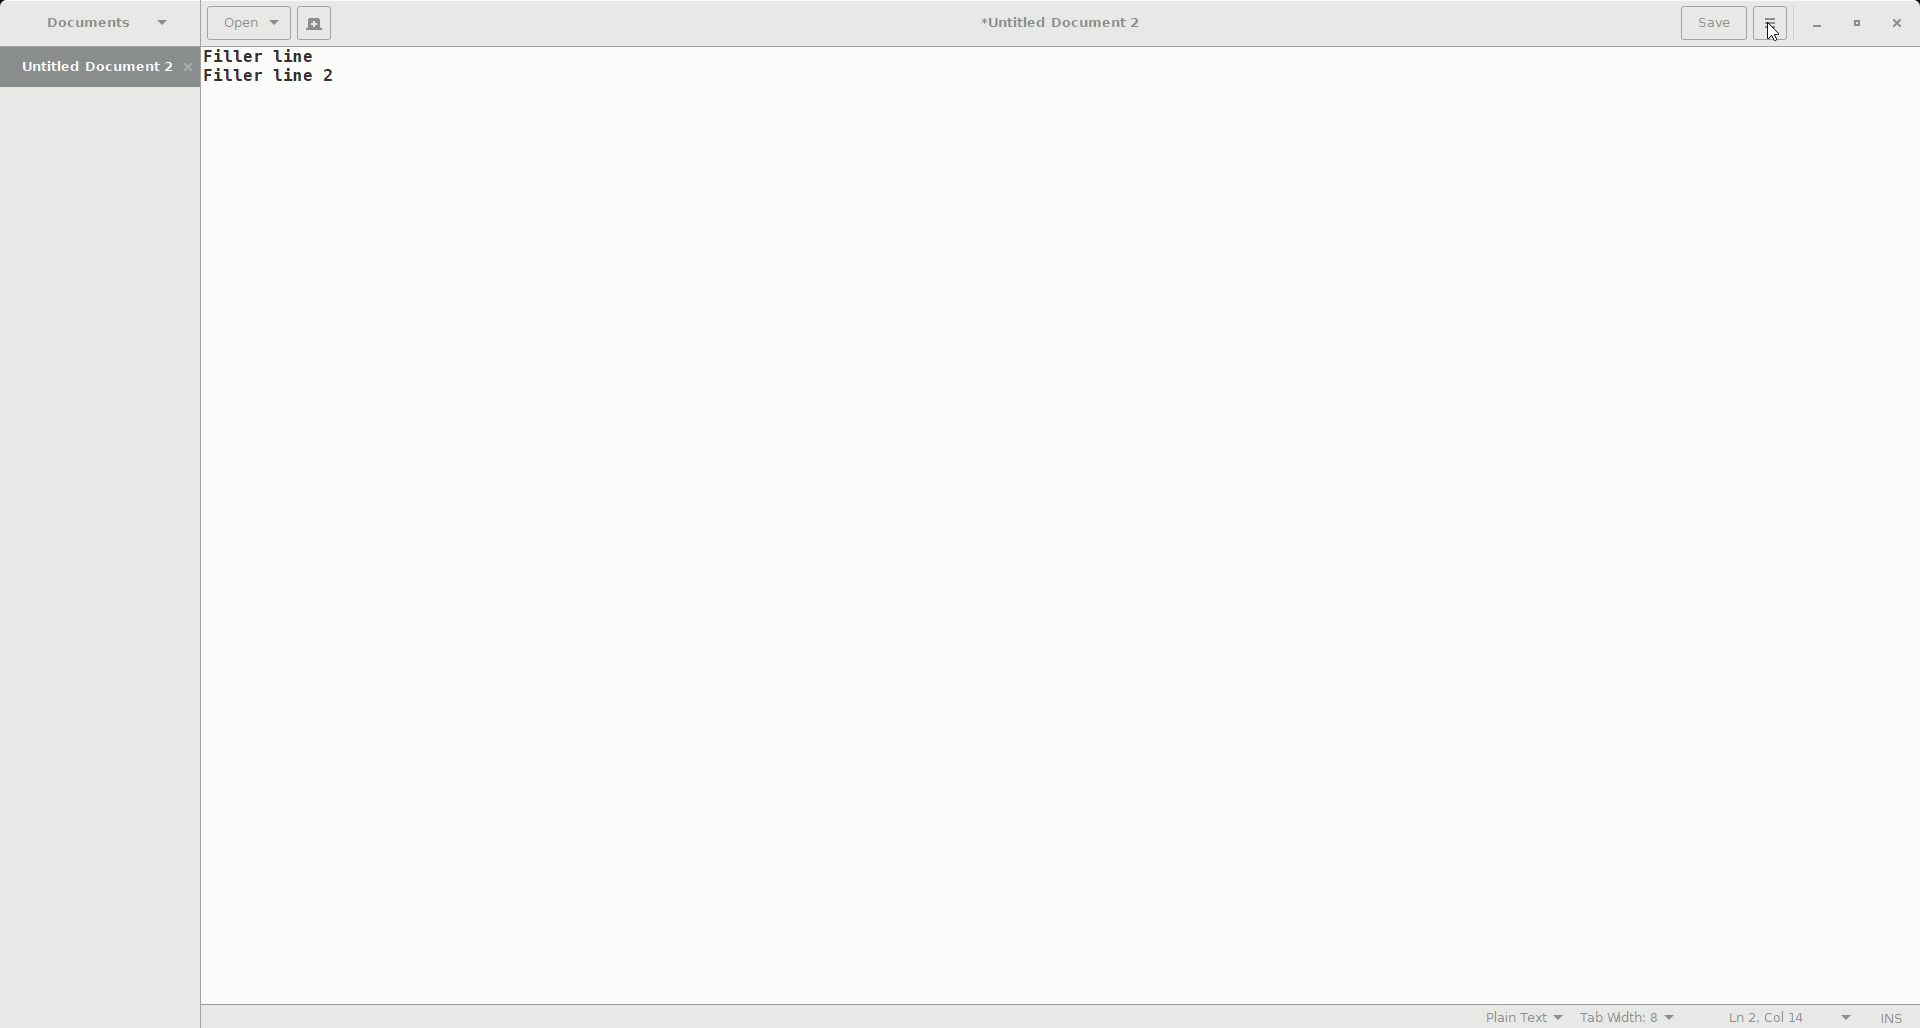 The width and height of the screenshot is (1920, 1028). Describe the element at coordinates (1854, 24) in the screenshot. I see `Restore` at that location.